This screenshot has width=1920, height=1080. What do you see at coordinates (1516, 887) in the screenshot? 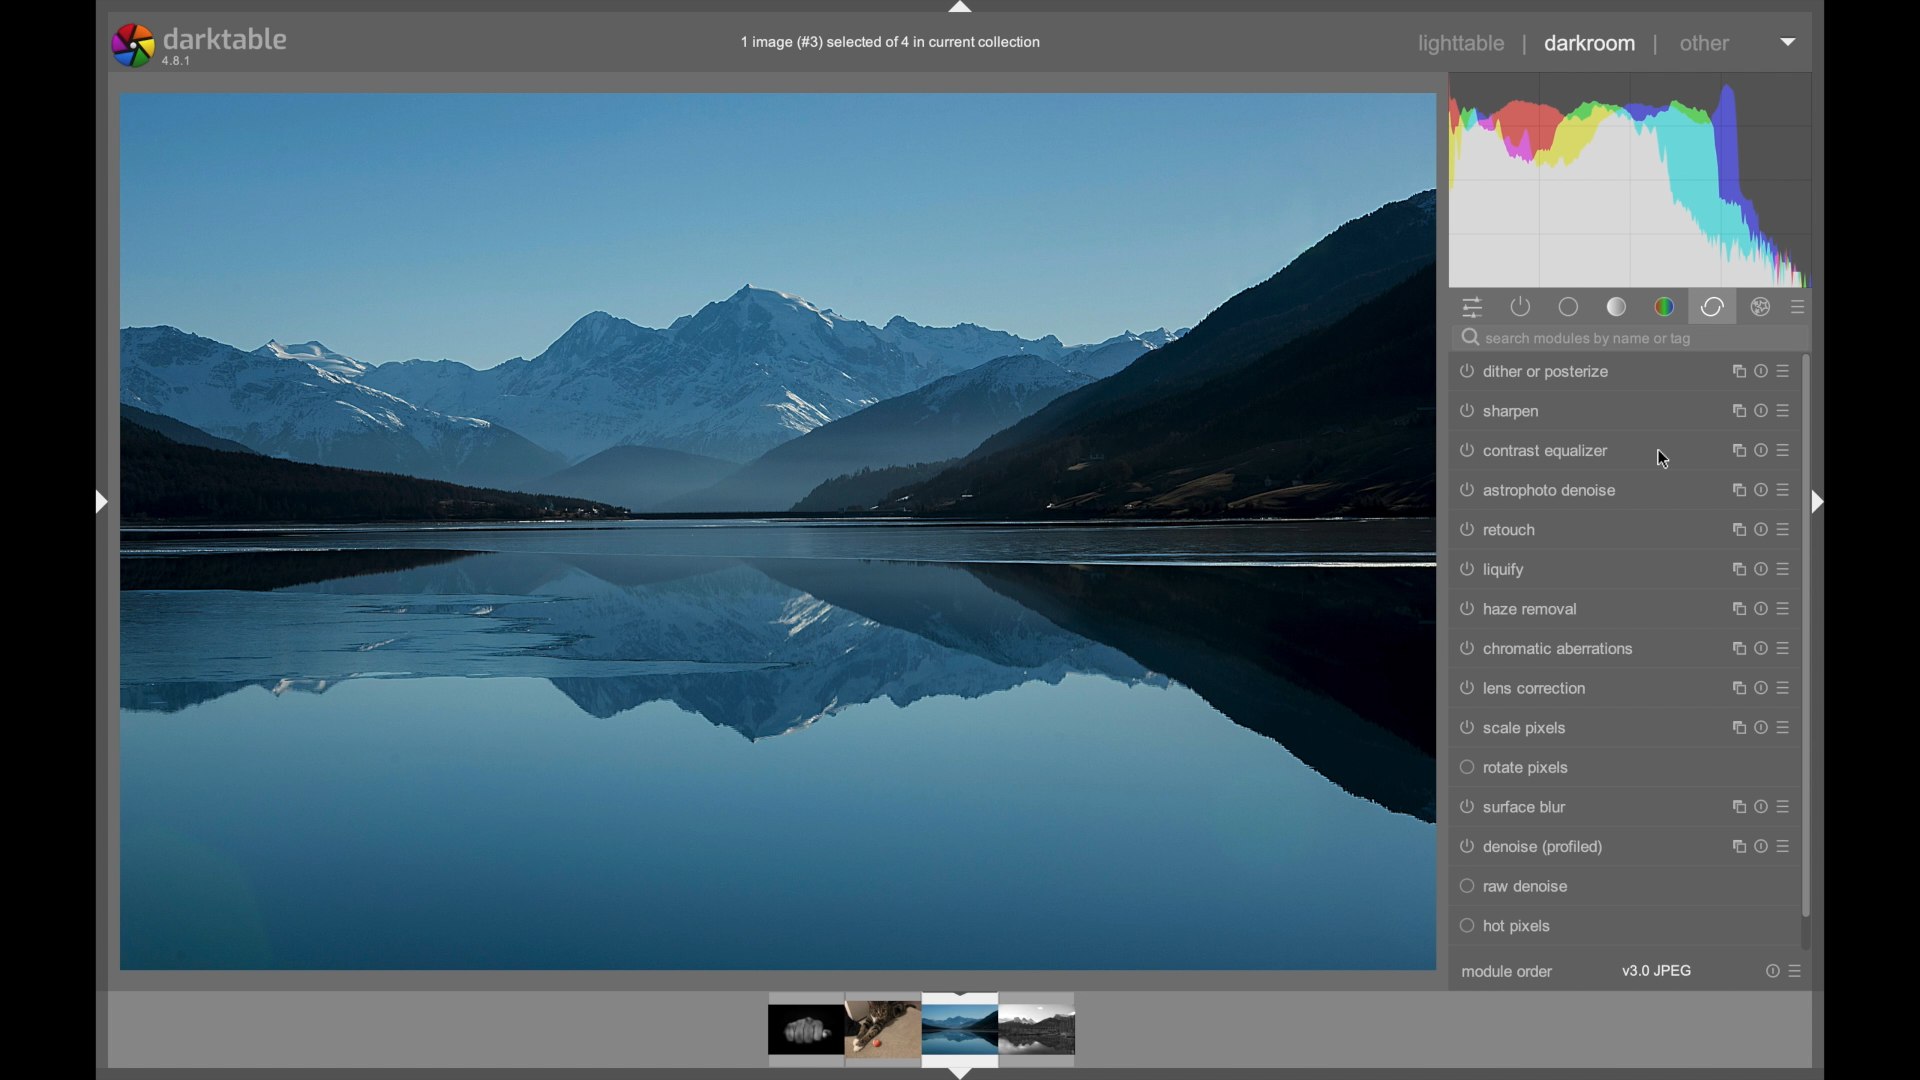
I see `raw denoise` at bounding box center [1516, 887].